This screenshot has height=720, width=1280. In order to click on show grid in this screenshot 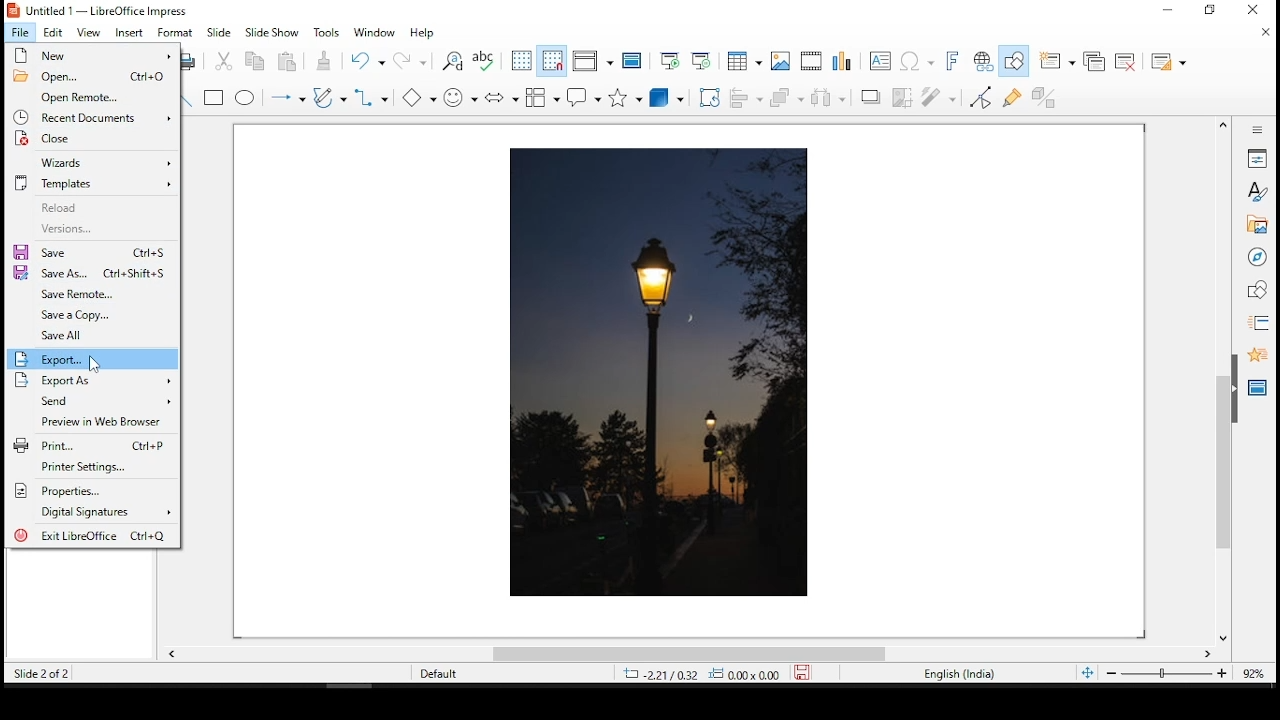, I will do `click(520, 60)`.